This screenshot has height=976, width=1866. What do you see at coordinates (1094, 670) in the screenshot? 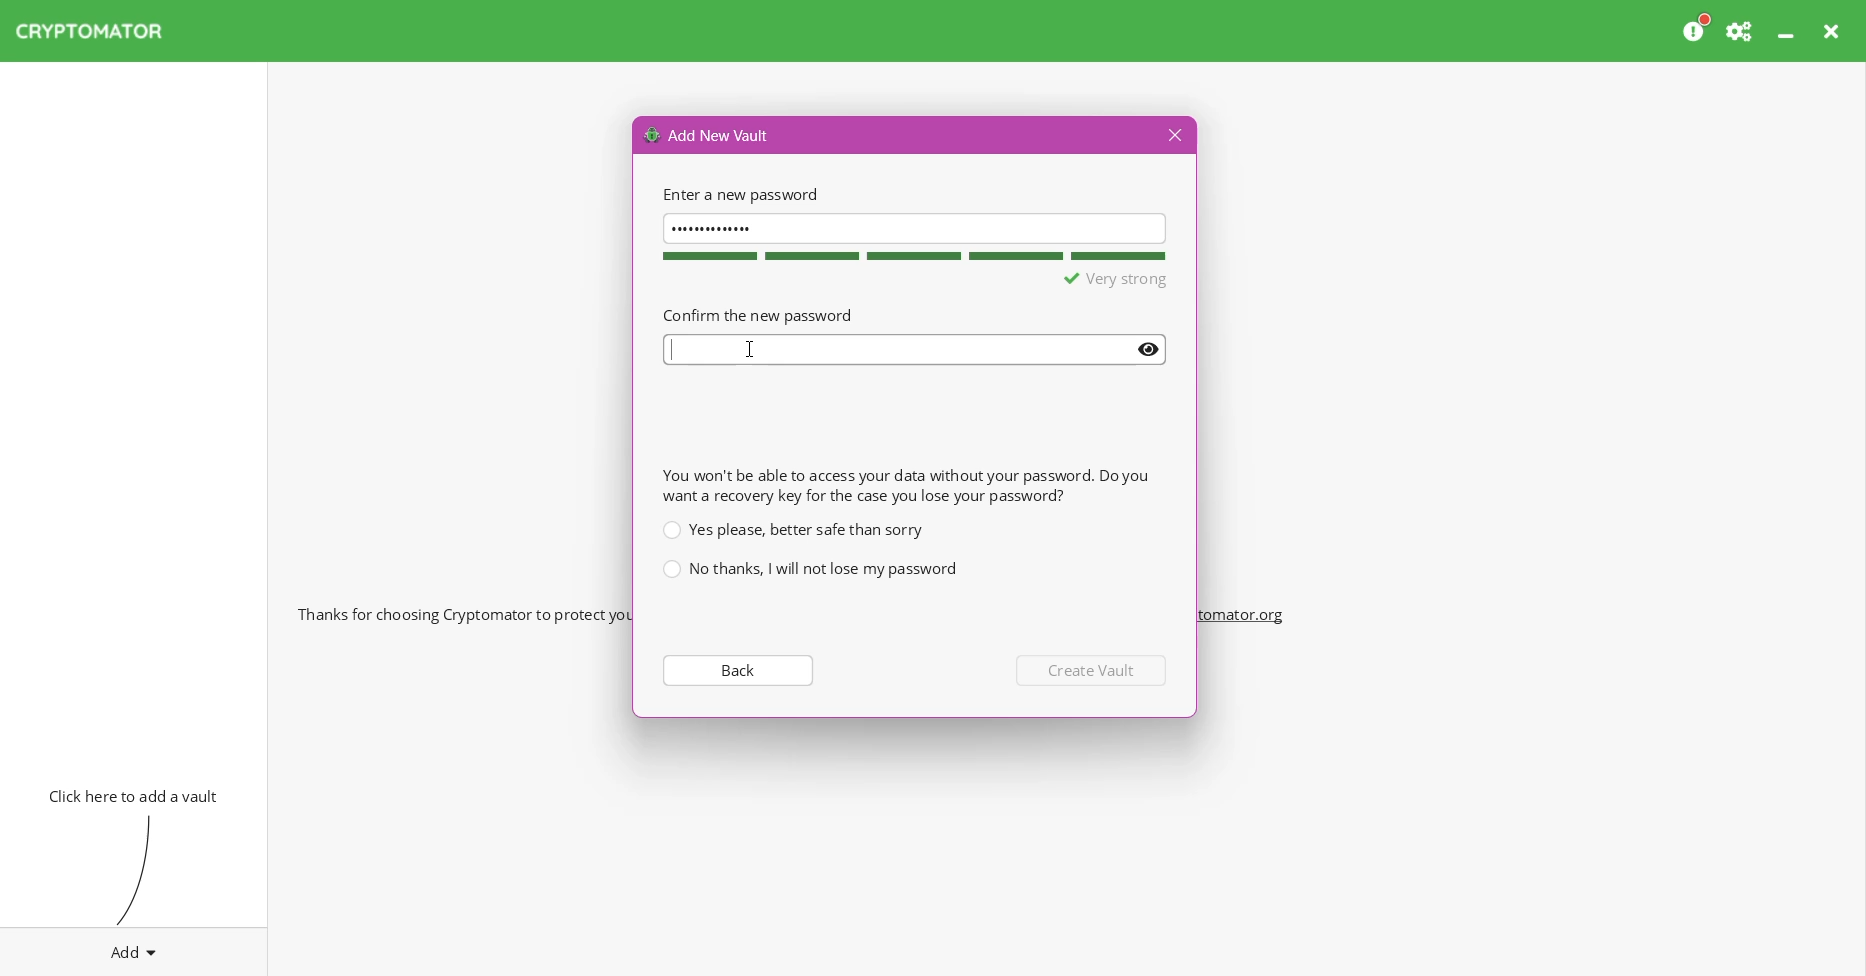
I see `Next` at bounding box center [1094, 670].